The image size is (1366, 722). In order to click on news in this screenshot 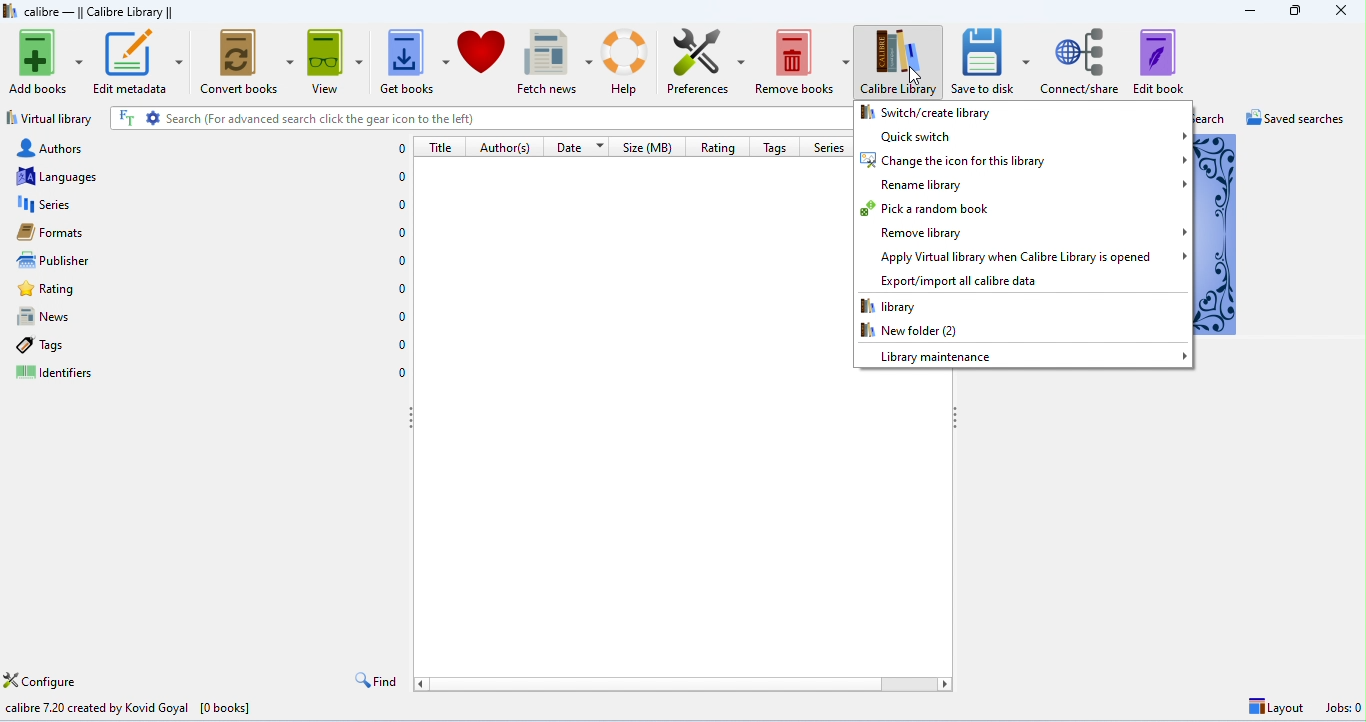, I will do `click(211, 317)`.